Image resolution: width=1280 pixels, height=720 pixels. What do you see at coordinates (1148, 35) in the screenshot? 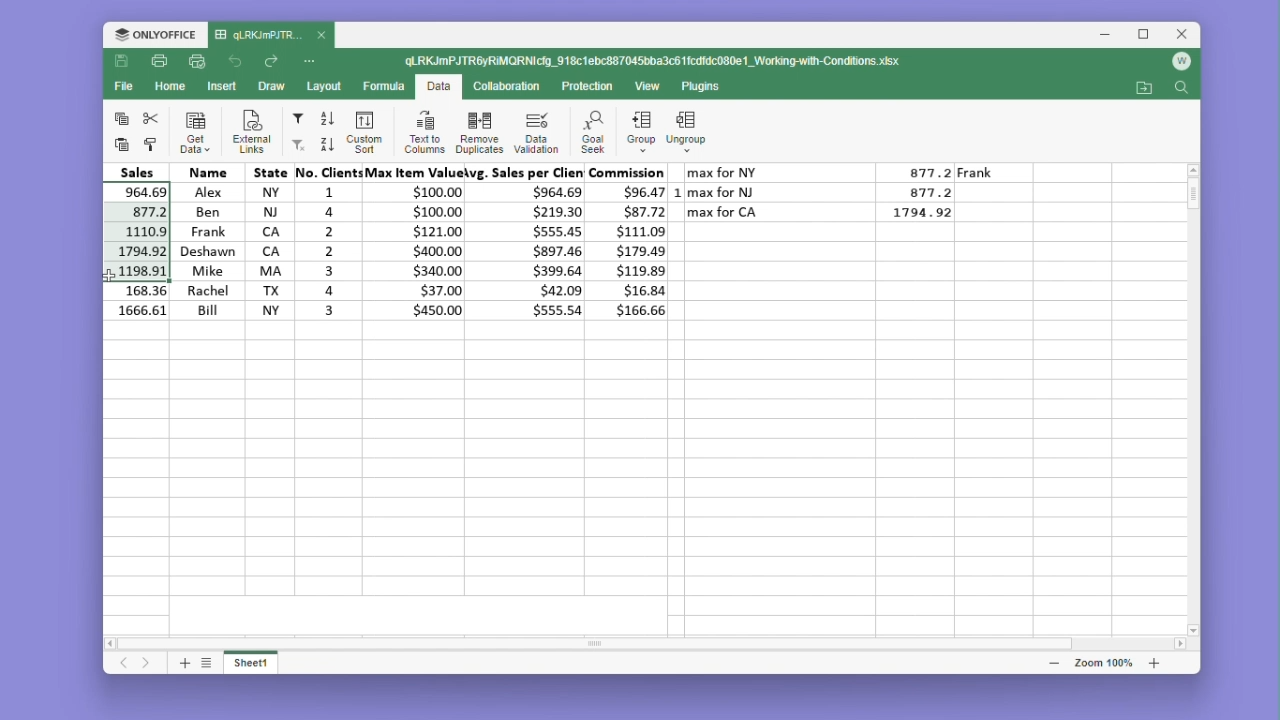
I see `Maximize` at bounding box center [1148, 35].